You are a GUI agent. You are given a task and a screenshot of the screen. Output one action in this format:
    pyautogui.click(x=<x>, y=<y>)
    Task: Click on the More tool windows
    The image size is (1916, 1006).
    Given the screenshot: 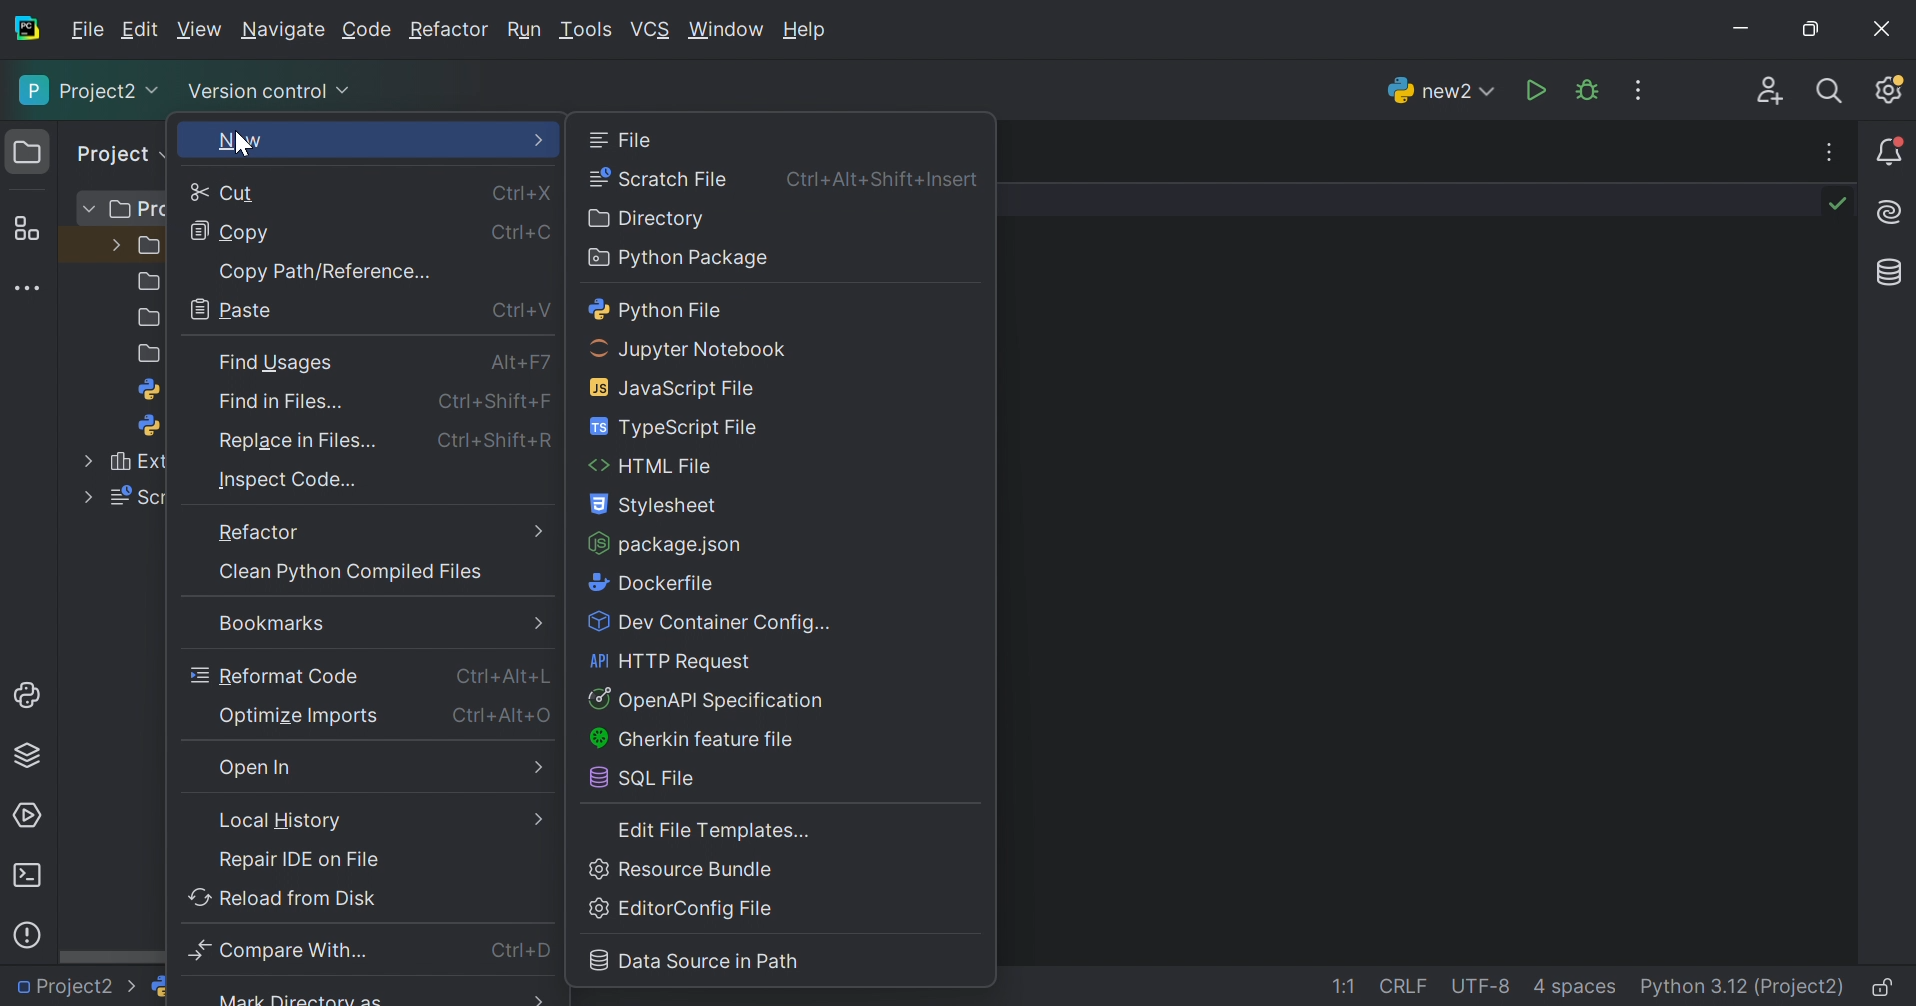 What is the action you would take?
    pyautogui.click(x=26, y=287)
    